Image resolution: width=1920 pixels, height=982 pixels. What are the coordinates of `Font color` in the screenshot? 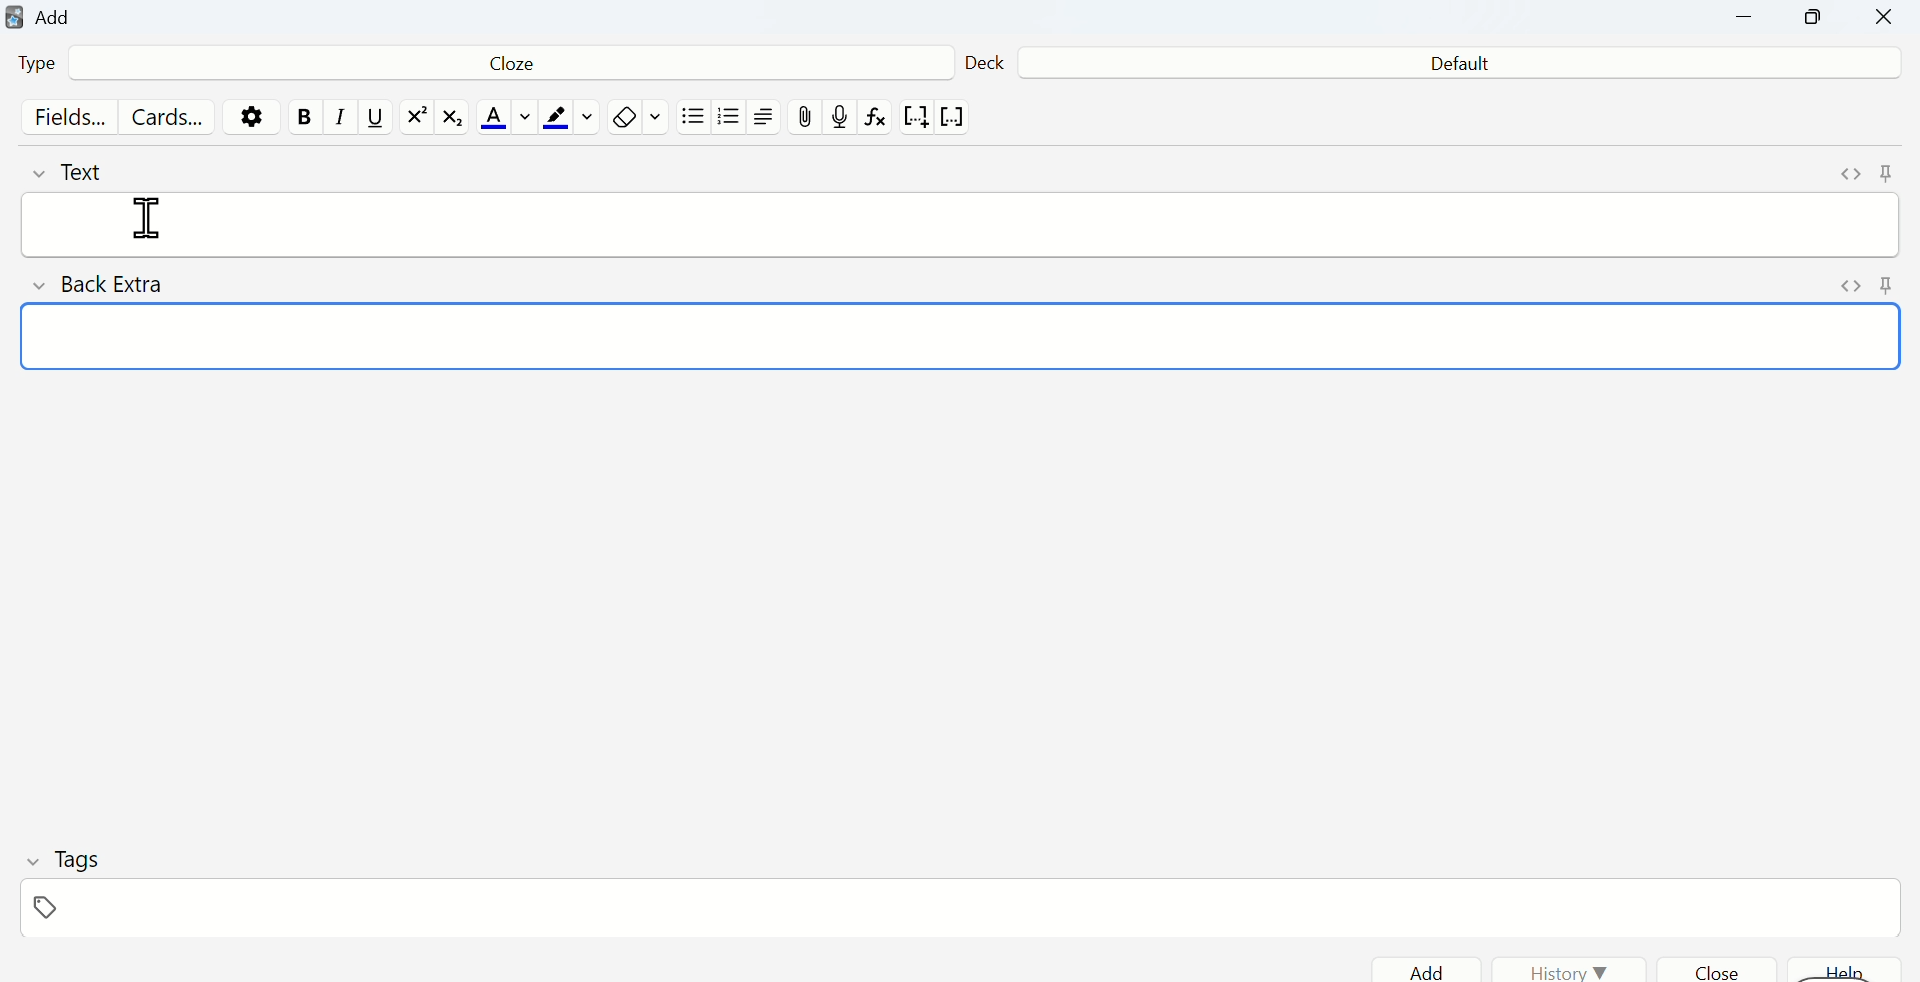 It's located at (502, 119).